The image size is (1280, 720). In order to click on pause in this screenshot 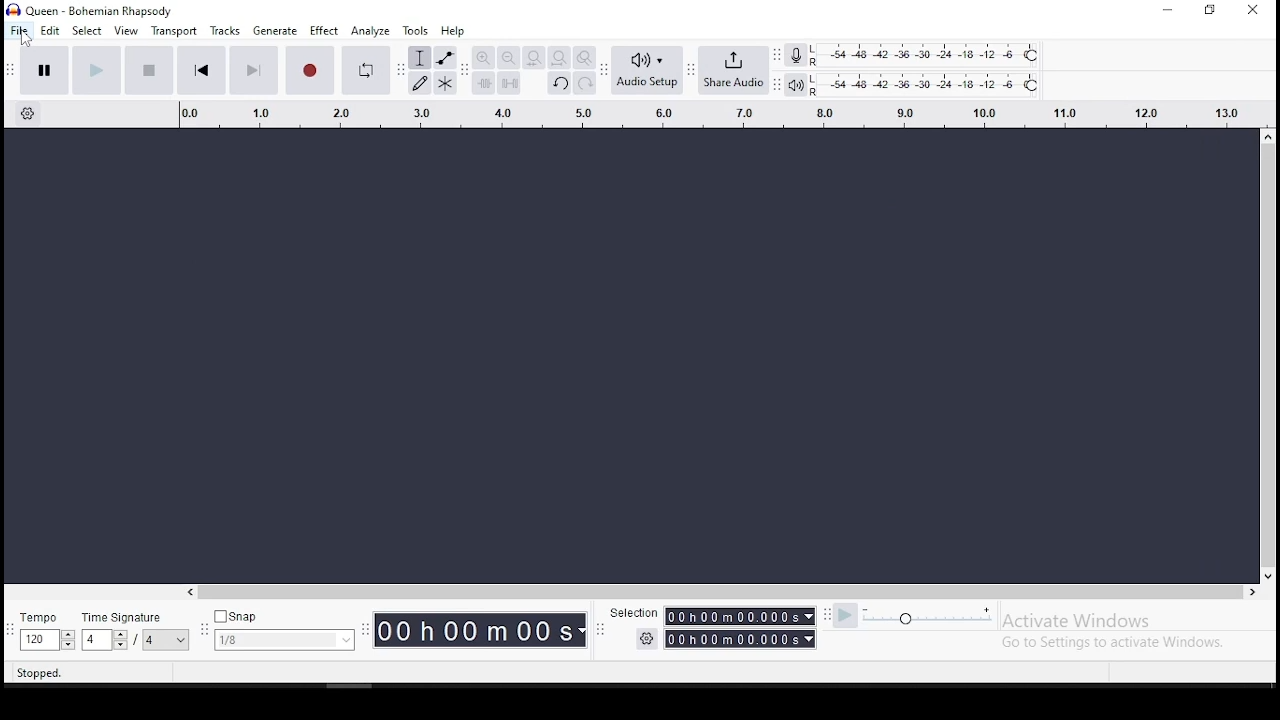, I will do `click(40, 69)`.